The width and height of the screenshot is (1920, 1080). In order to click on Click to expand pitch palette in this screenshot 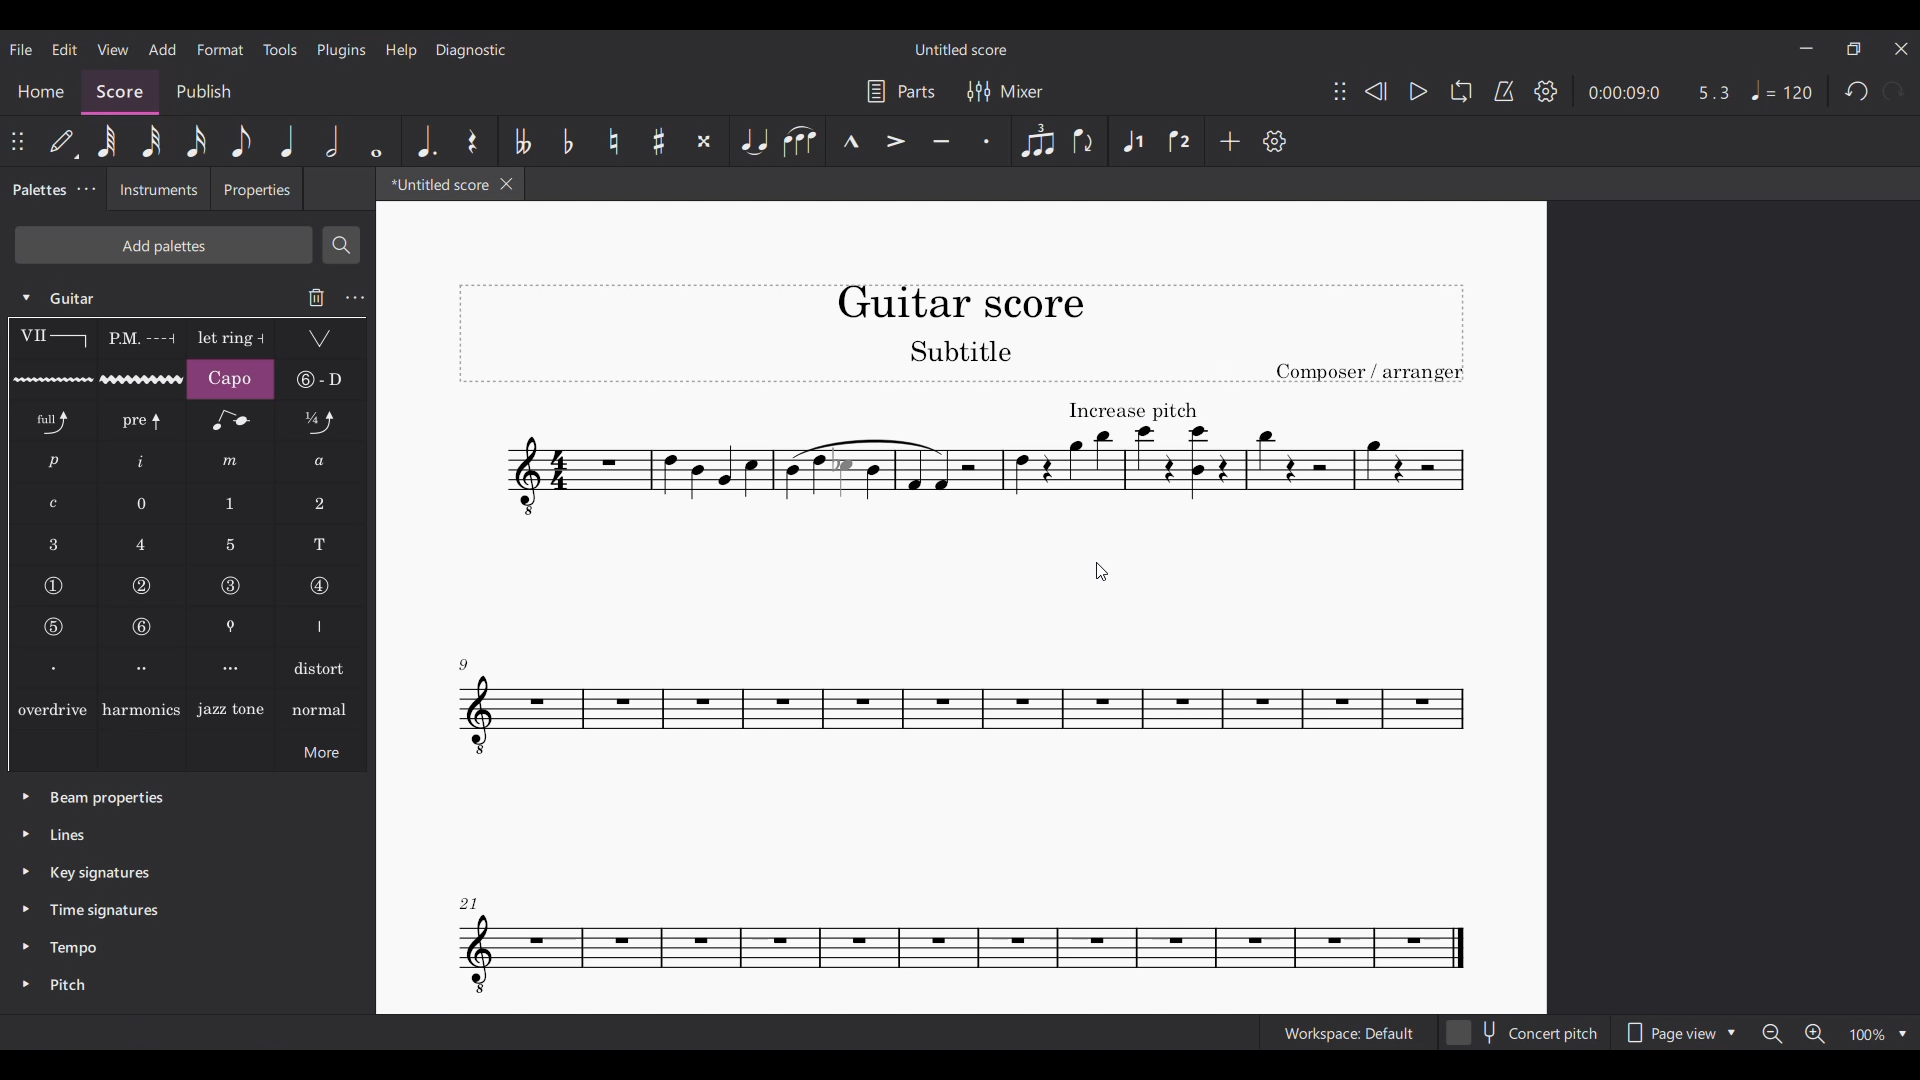, I will do `click(26, 984)`.